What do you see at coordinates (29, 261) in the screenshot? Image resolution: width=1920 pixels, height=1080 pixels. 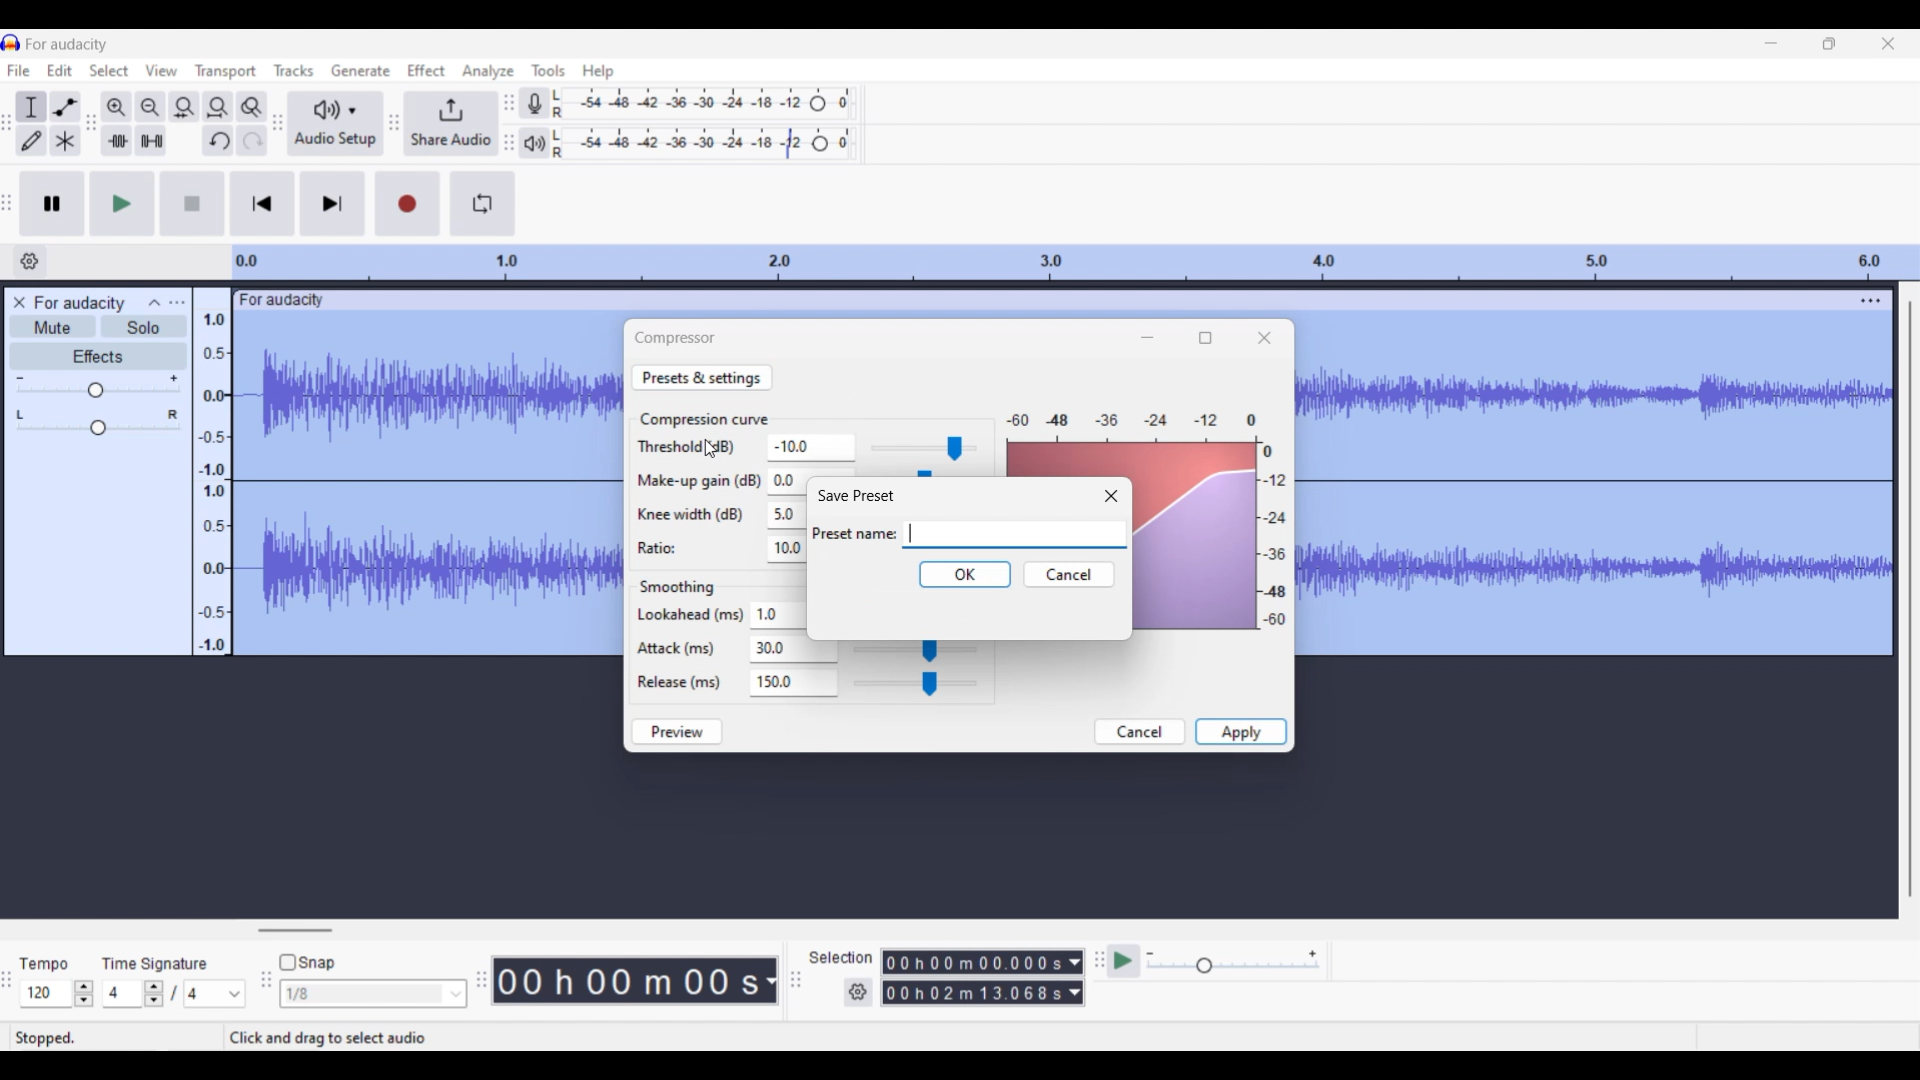 I see `Timeline options` at bounding box center [29, 261].